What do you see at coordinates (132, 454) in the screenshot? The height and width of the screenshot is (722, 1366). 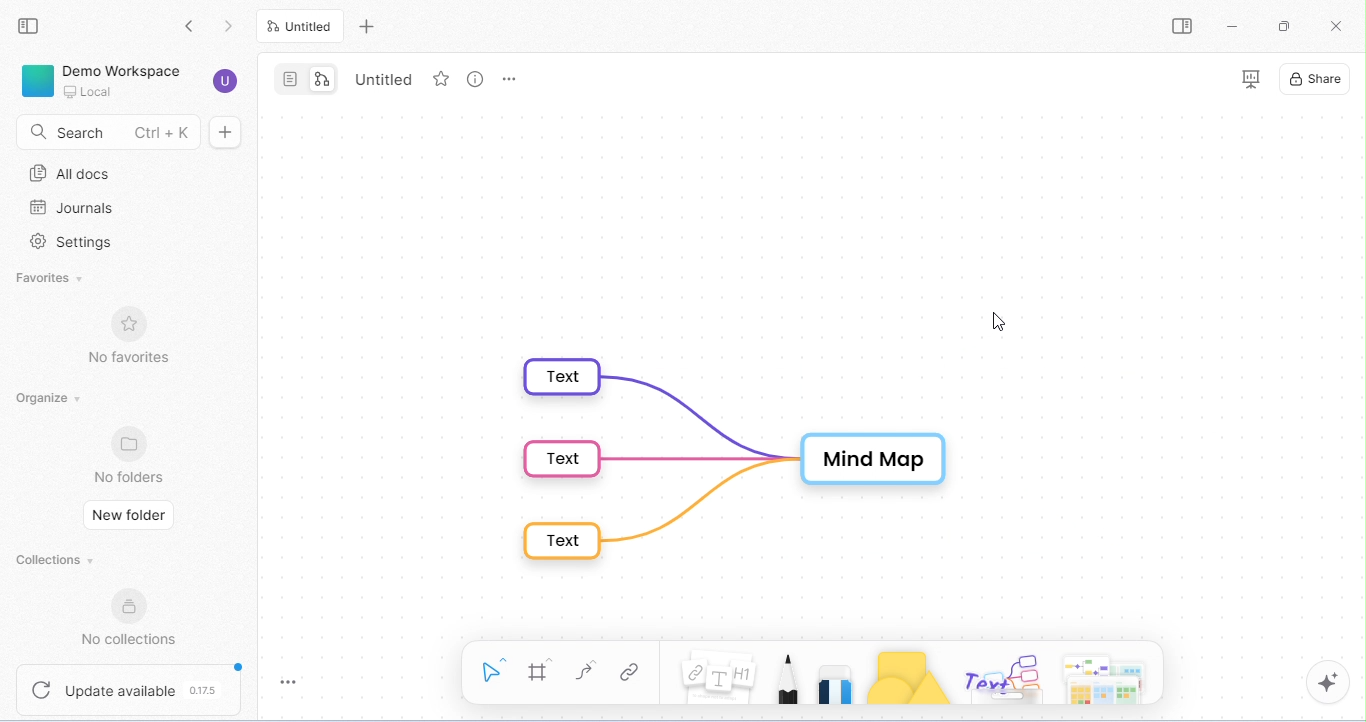 I see `no folders` at bounding box center [132, 454].